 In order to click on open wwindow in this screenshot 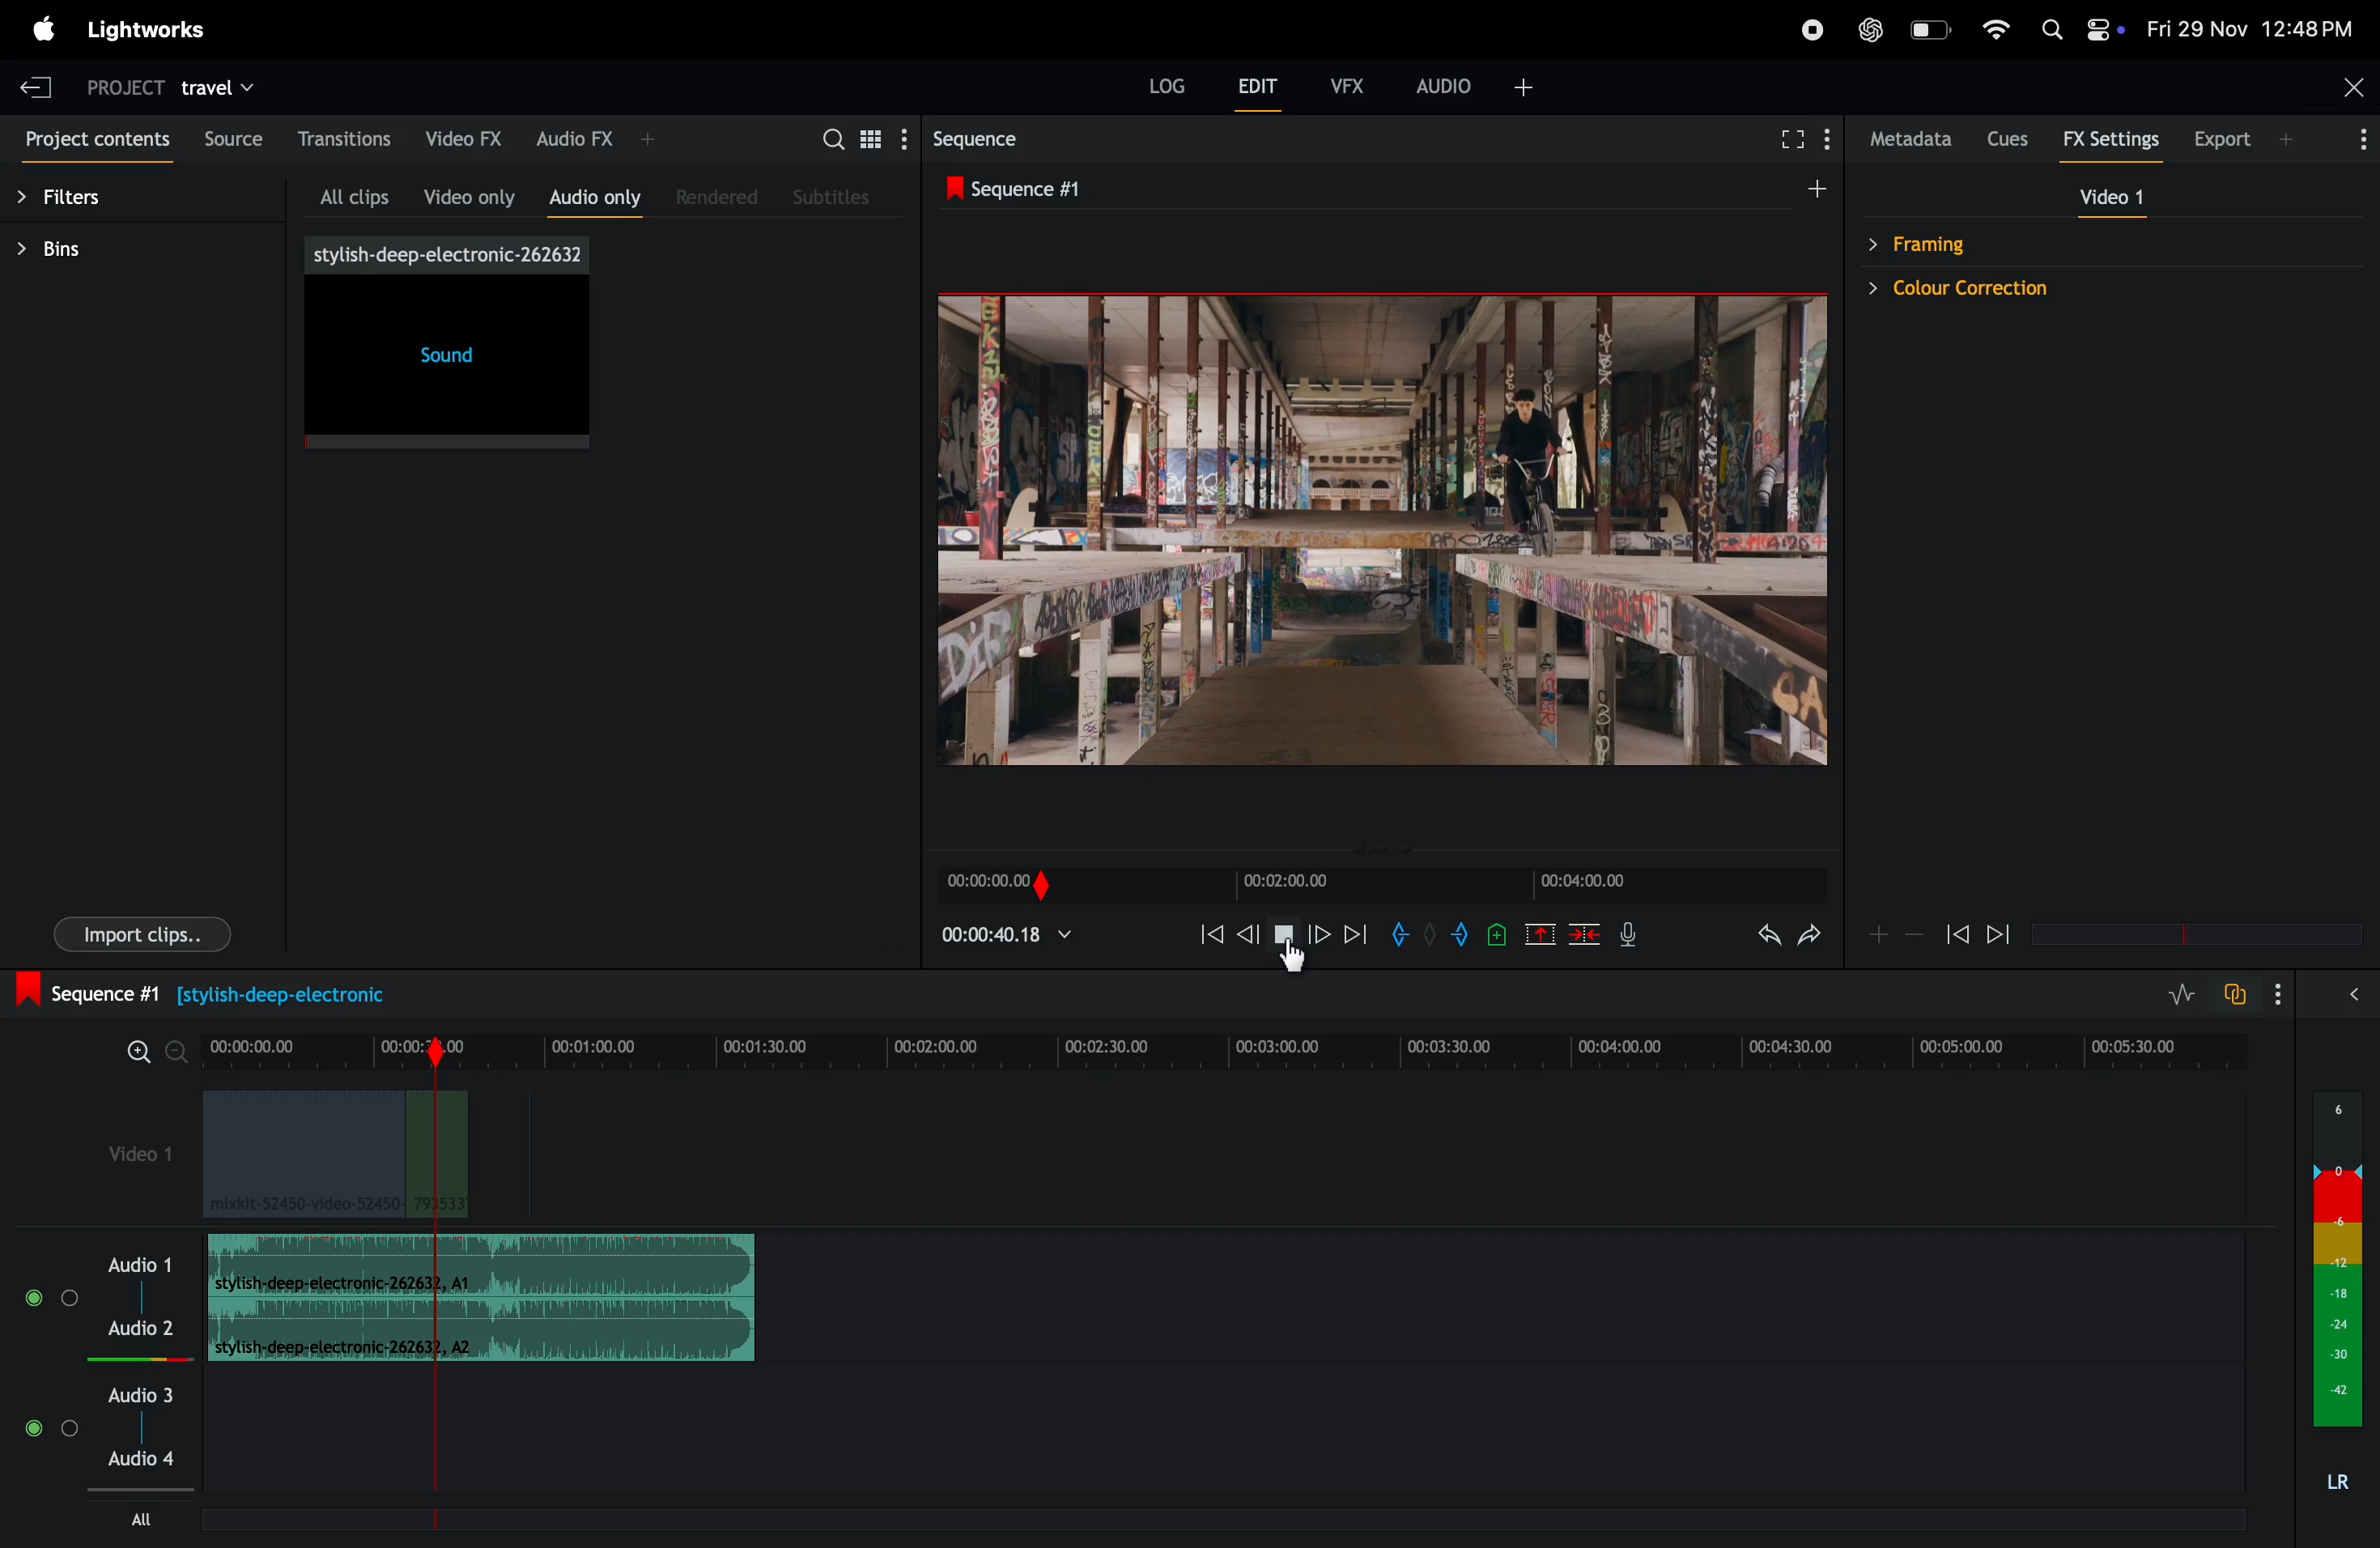, I will do `click(2362, 994)`.